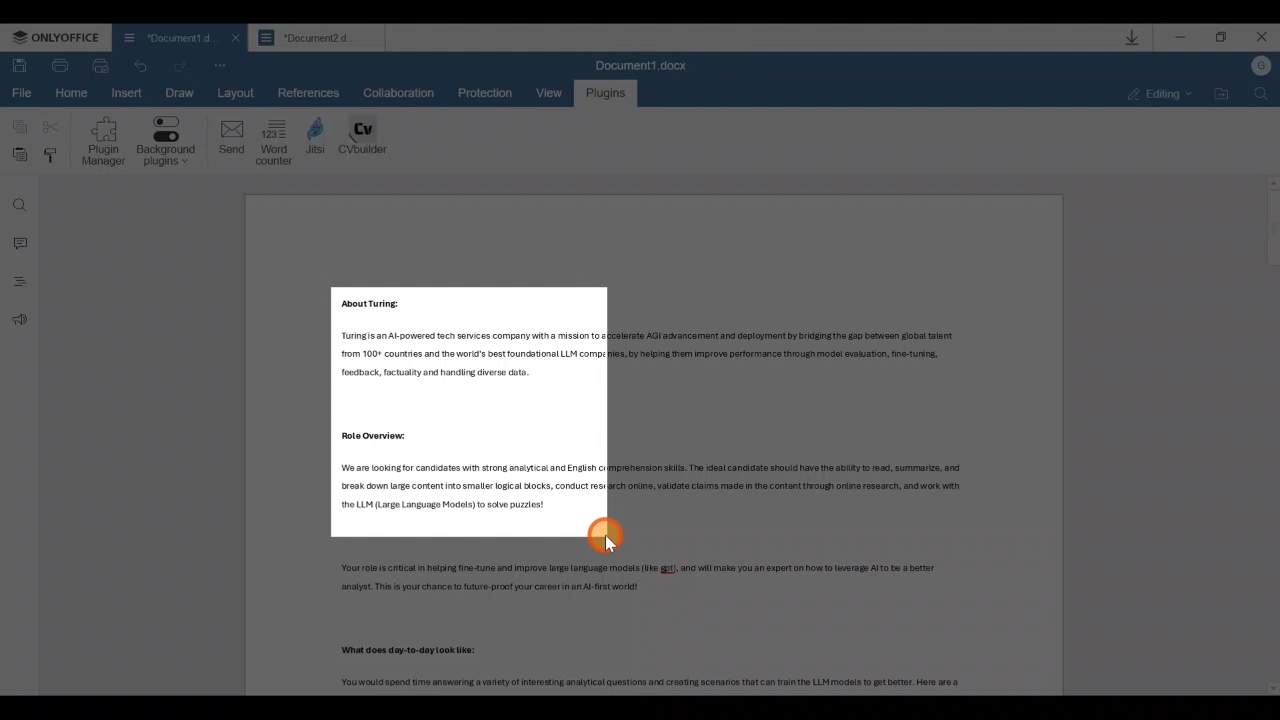 The height and width of the screenshot is (720, 1280). Describe the element at coordinates (1153, 94) in the screenshot. I see `Editing mode` at that location.